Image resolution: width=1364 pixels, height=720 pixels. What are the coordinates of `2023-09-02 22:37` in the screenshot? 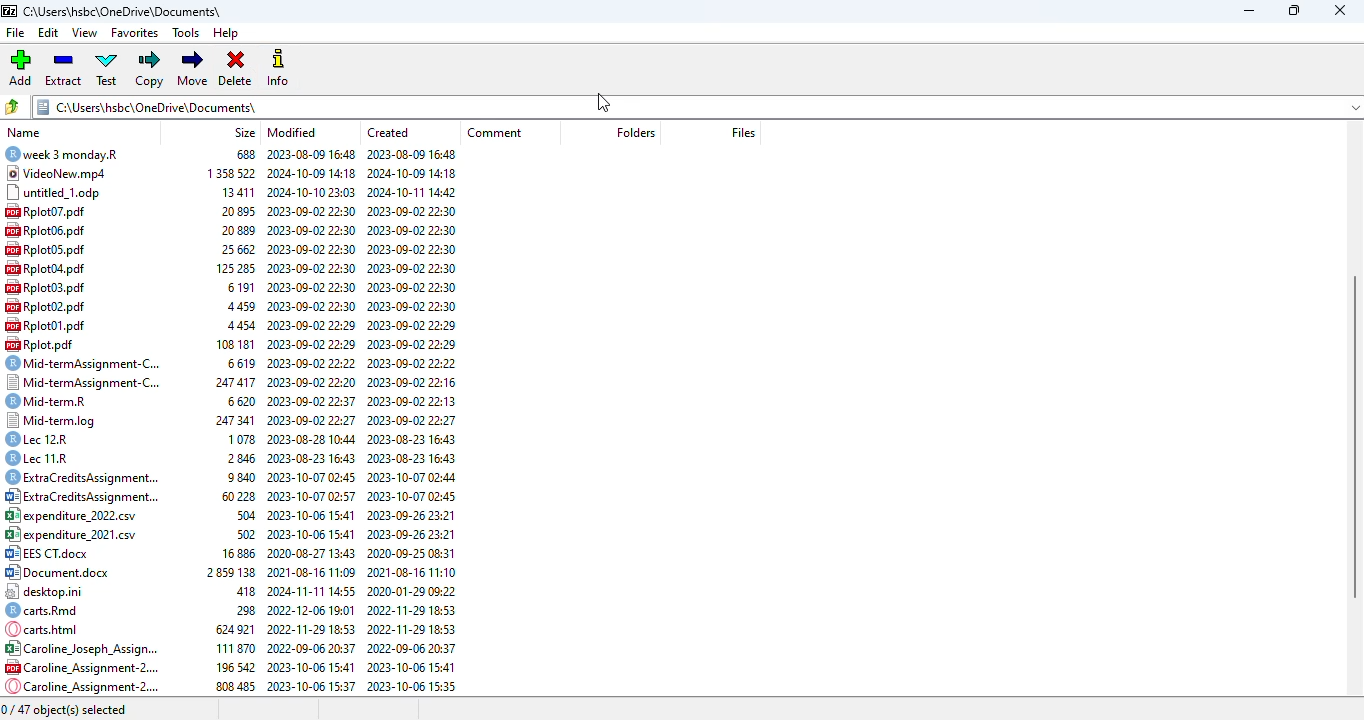 It's located at (307, 401).